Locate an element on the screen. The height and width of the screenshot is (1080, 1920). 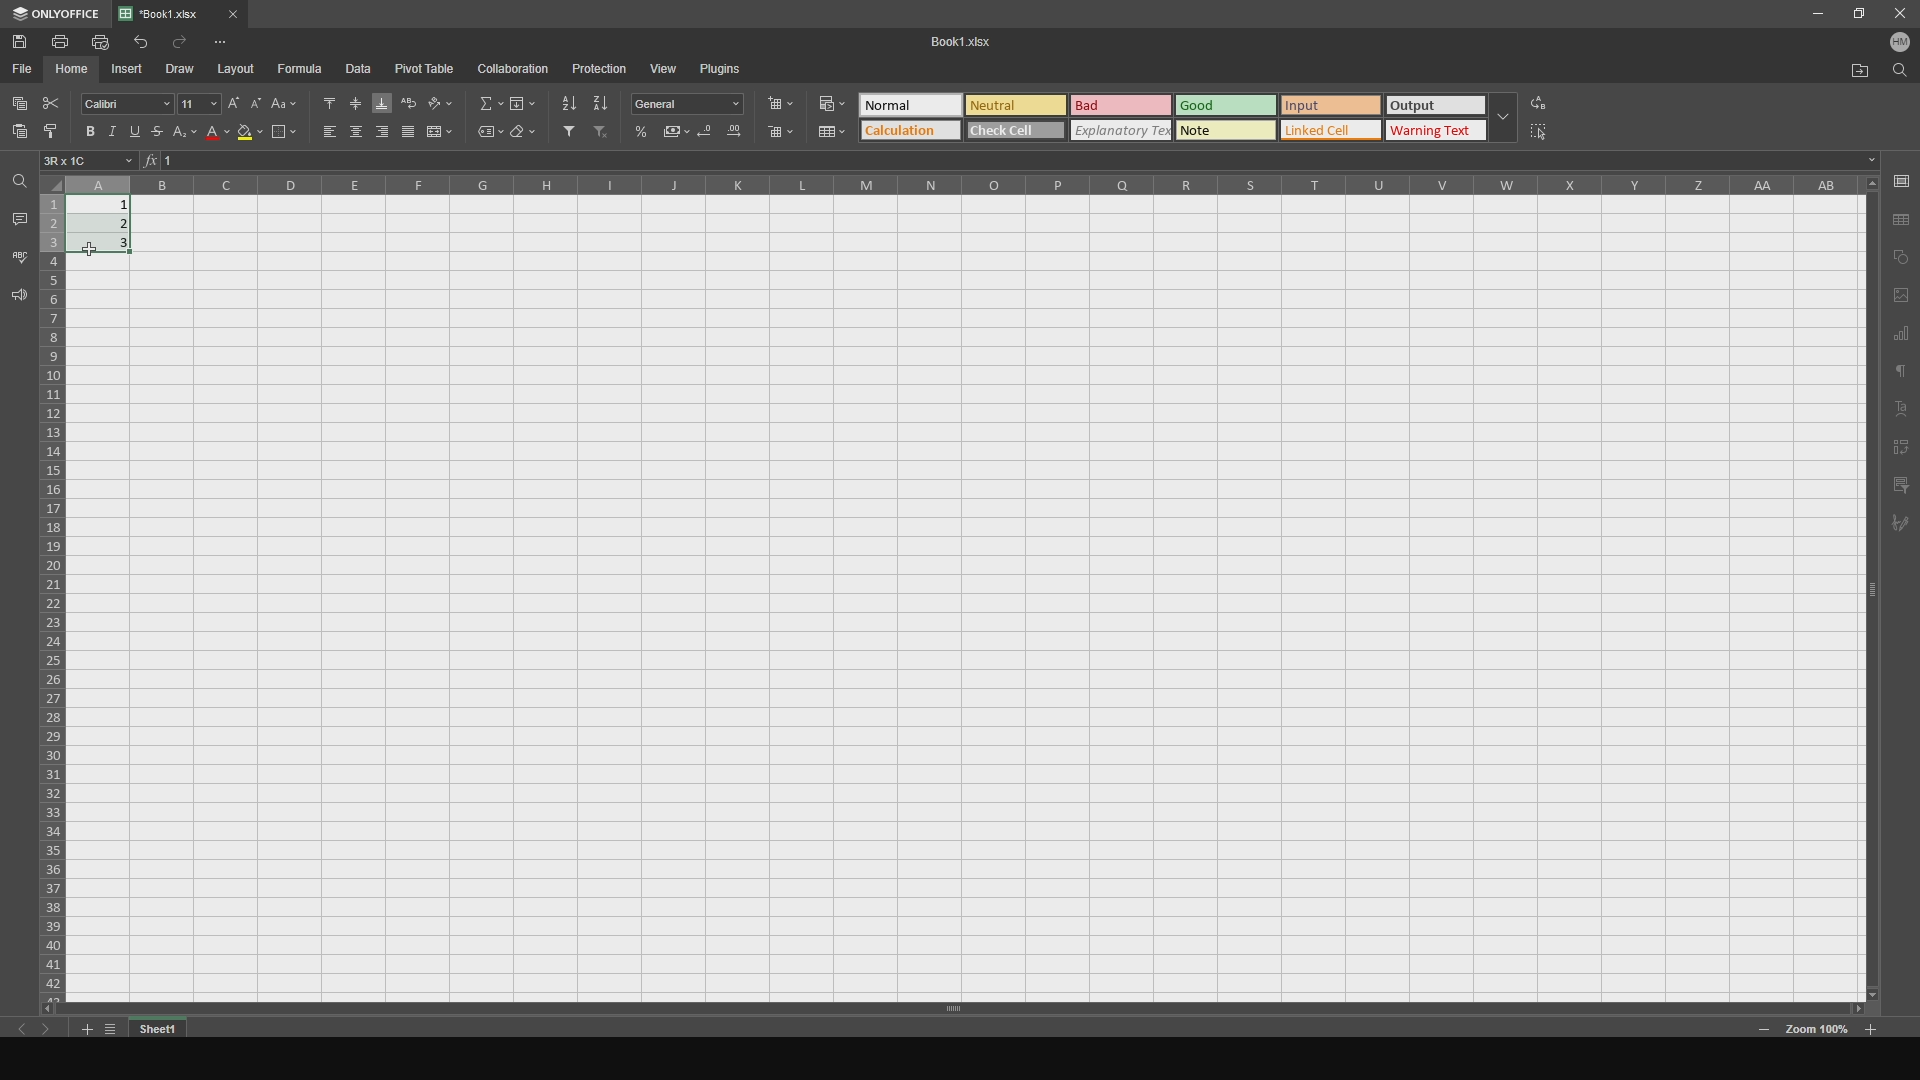
find is located at coordinates (18, 182).